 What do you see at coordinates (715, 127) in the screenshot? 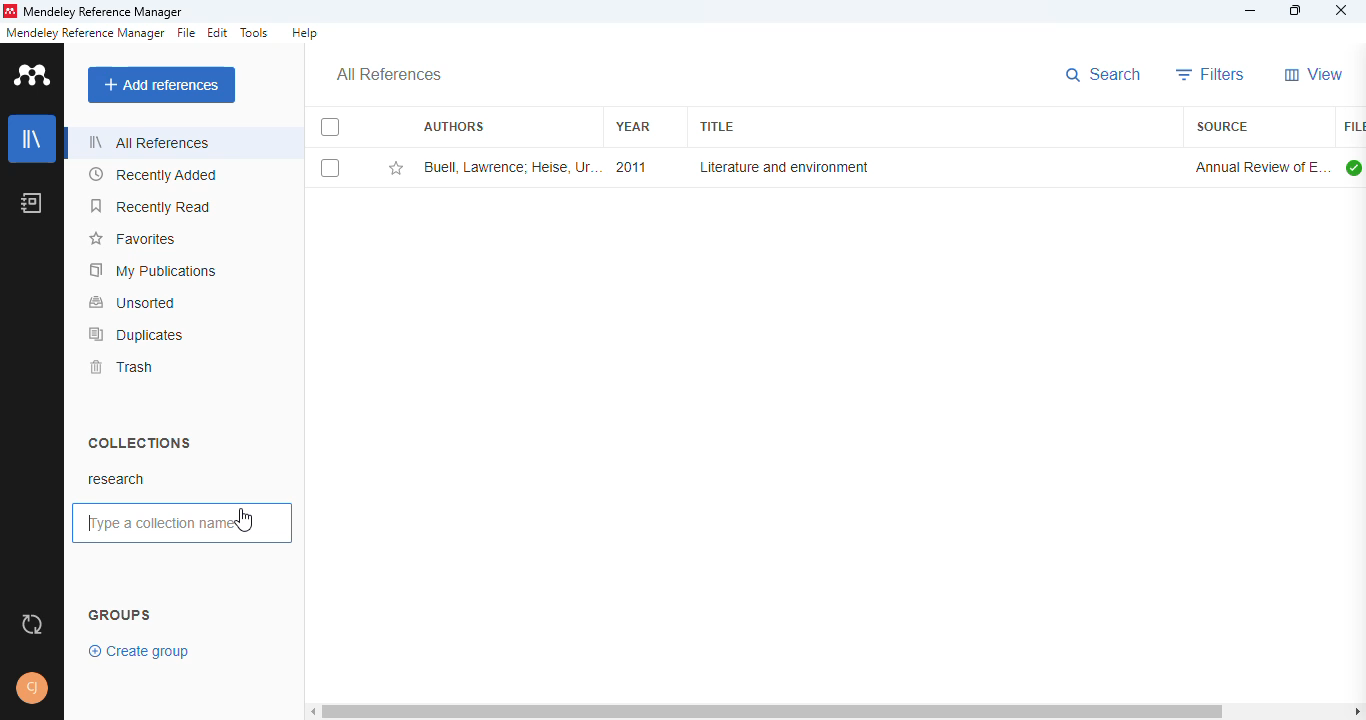
I see `title` at bounding box center [715, 127].